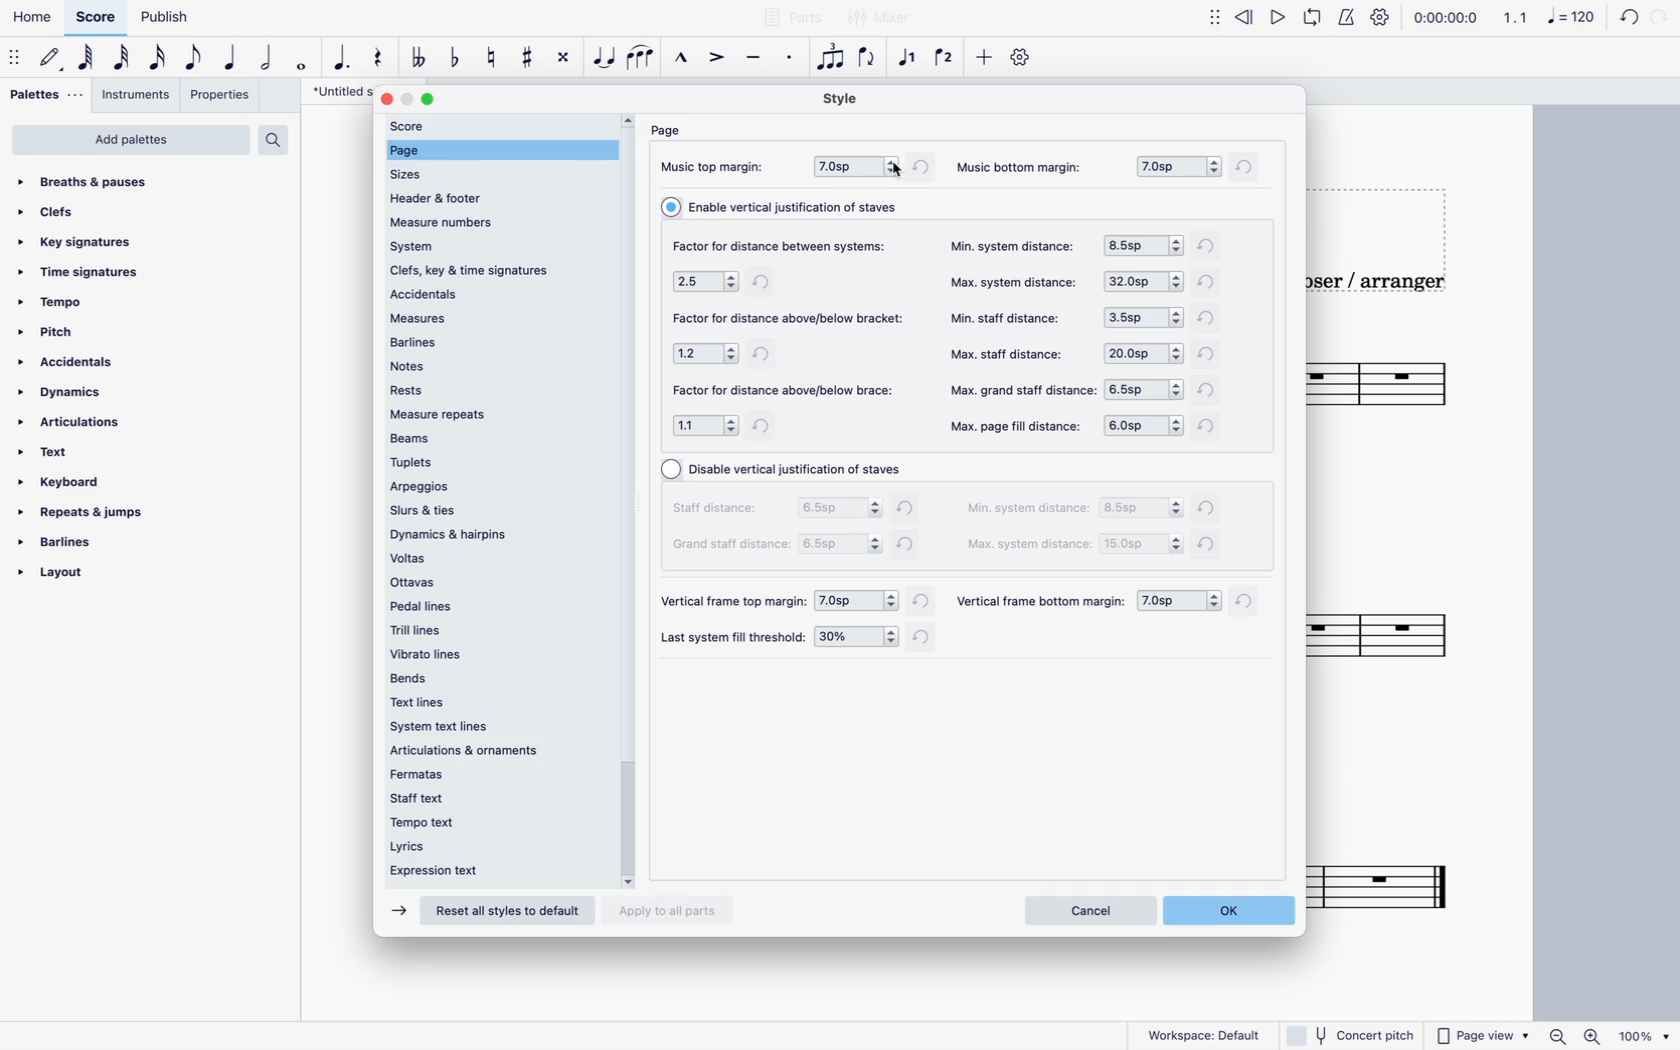 The height and width of the screenshot is (1050, 1680). What do you see at coordinates (495, 220) in the screenshot?
I see `measure numbers` at bounding box center [495, 220].